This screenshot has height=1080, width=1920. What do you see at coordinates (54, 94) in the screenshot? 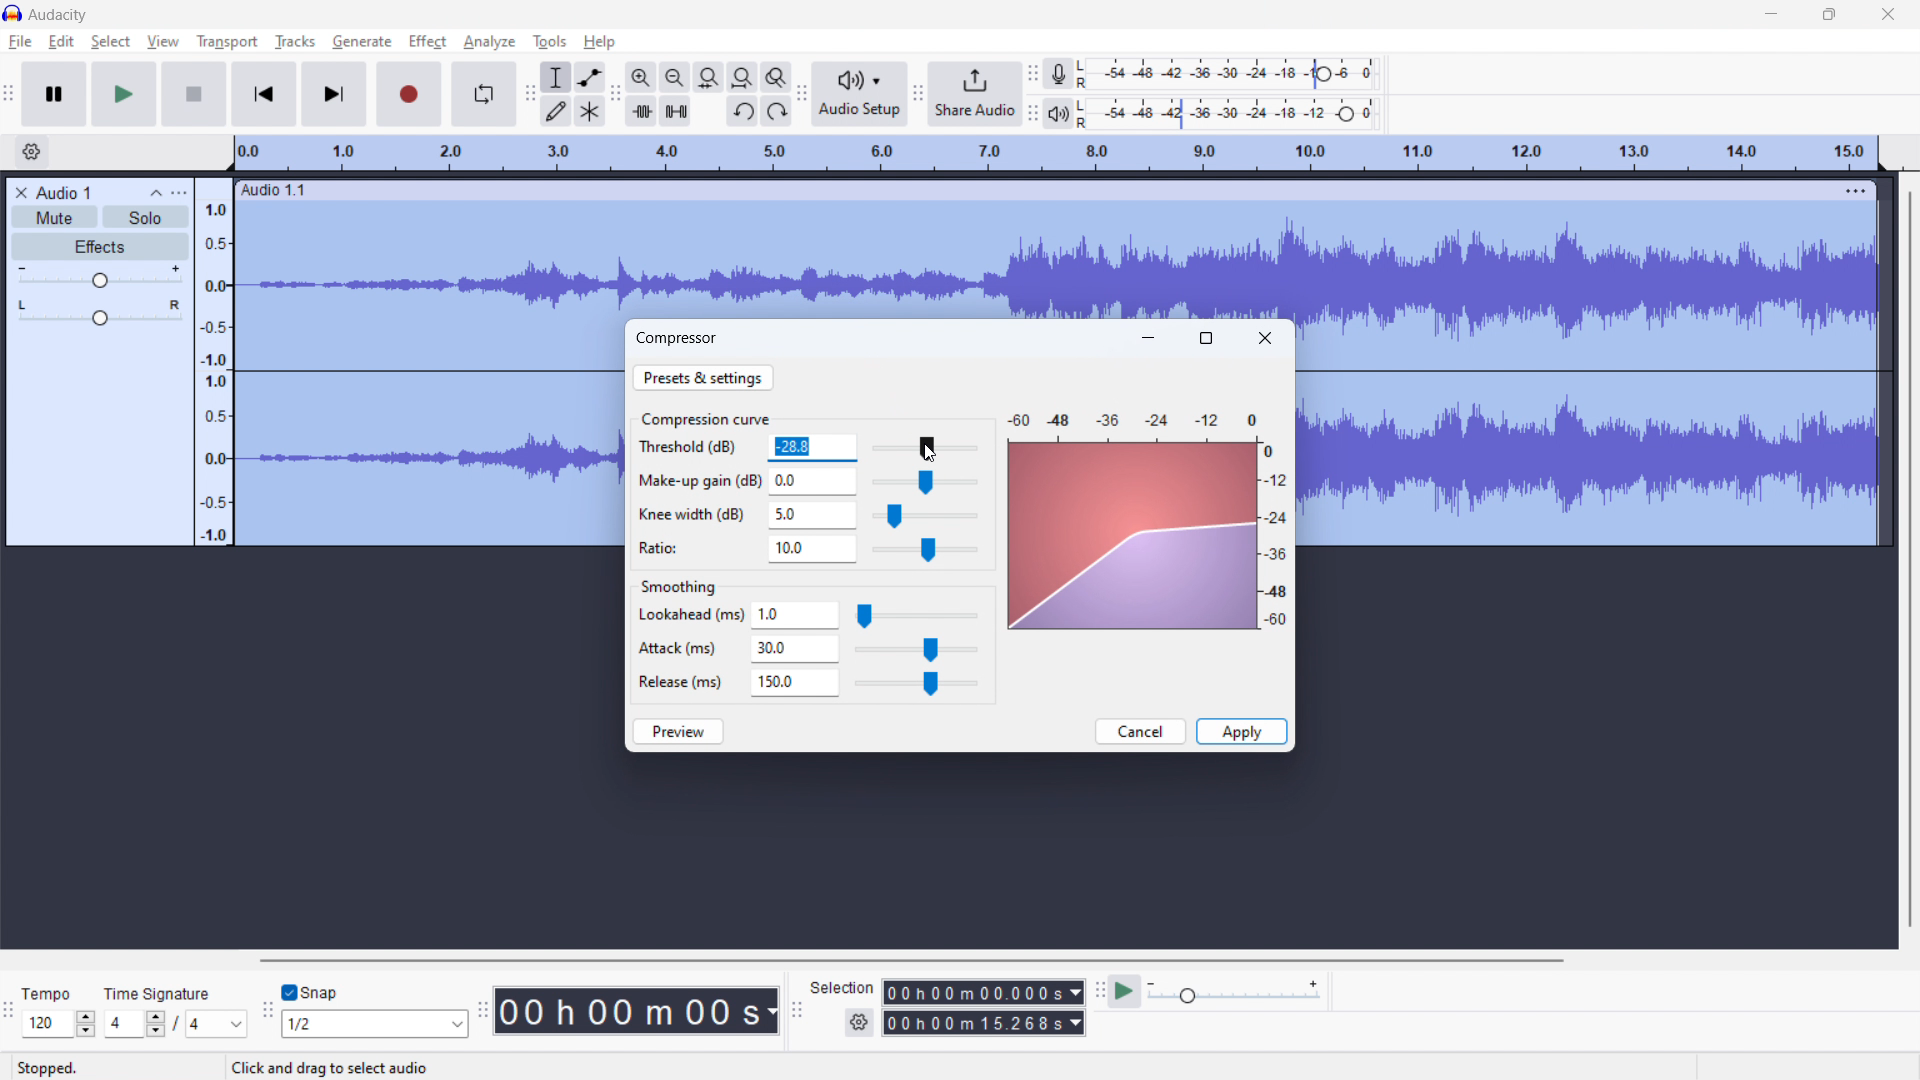
I see `pause` at bounding box center [54, 94].